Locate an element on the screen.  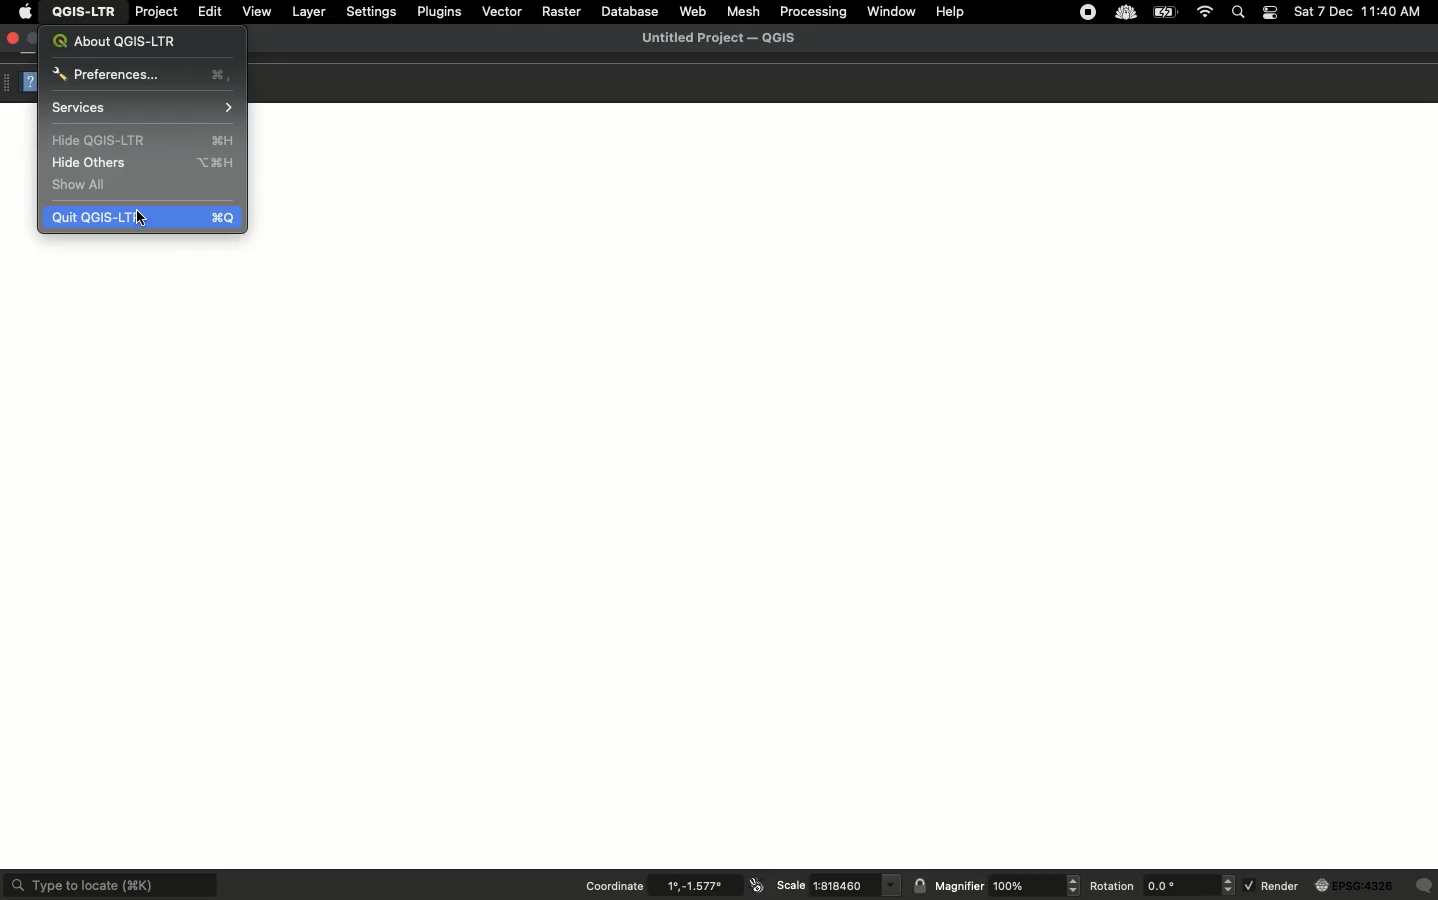
Database is located at coordinates (633, 11).